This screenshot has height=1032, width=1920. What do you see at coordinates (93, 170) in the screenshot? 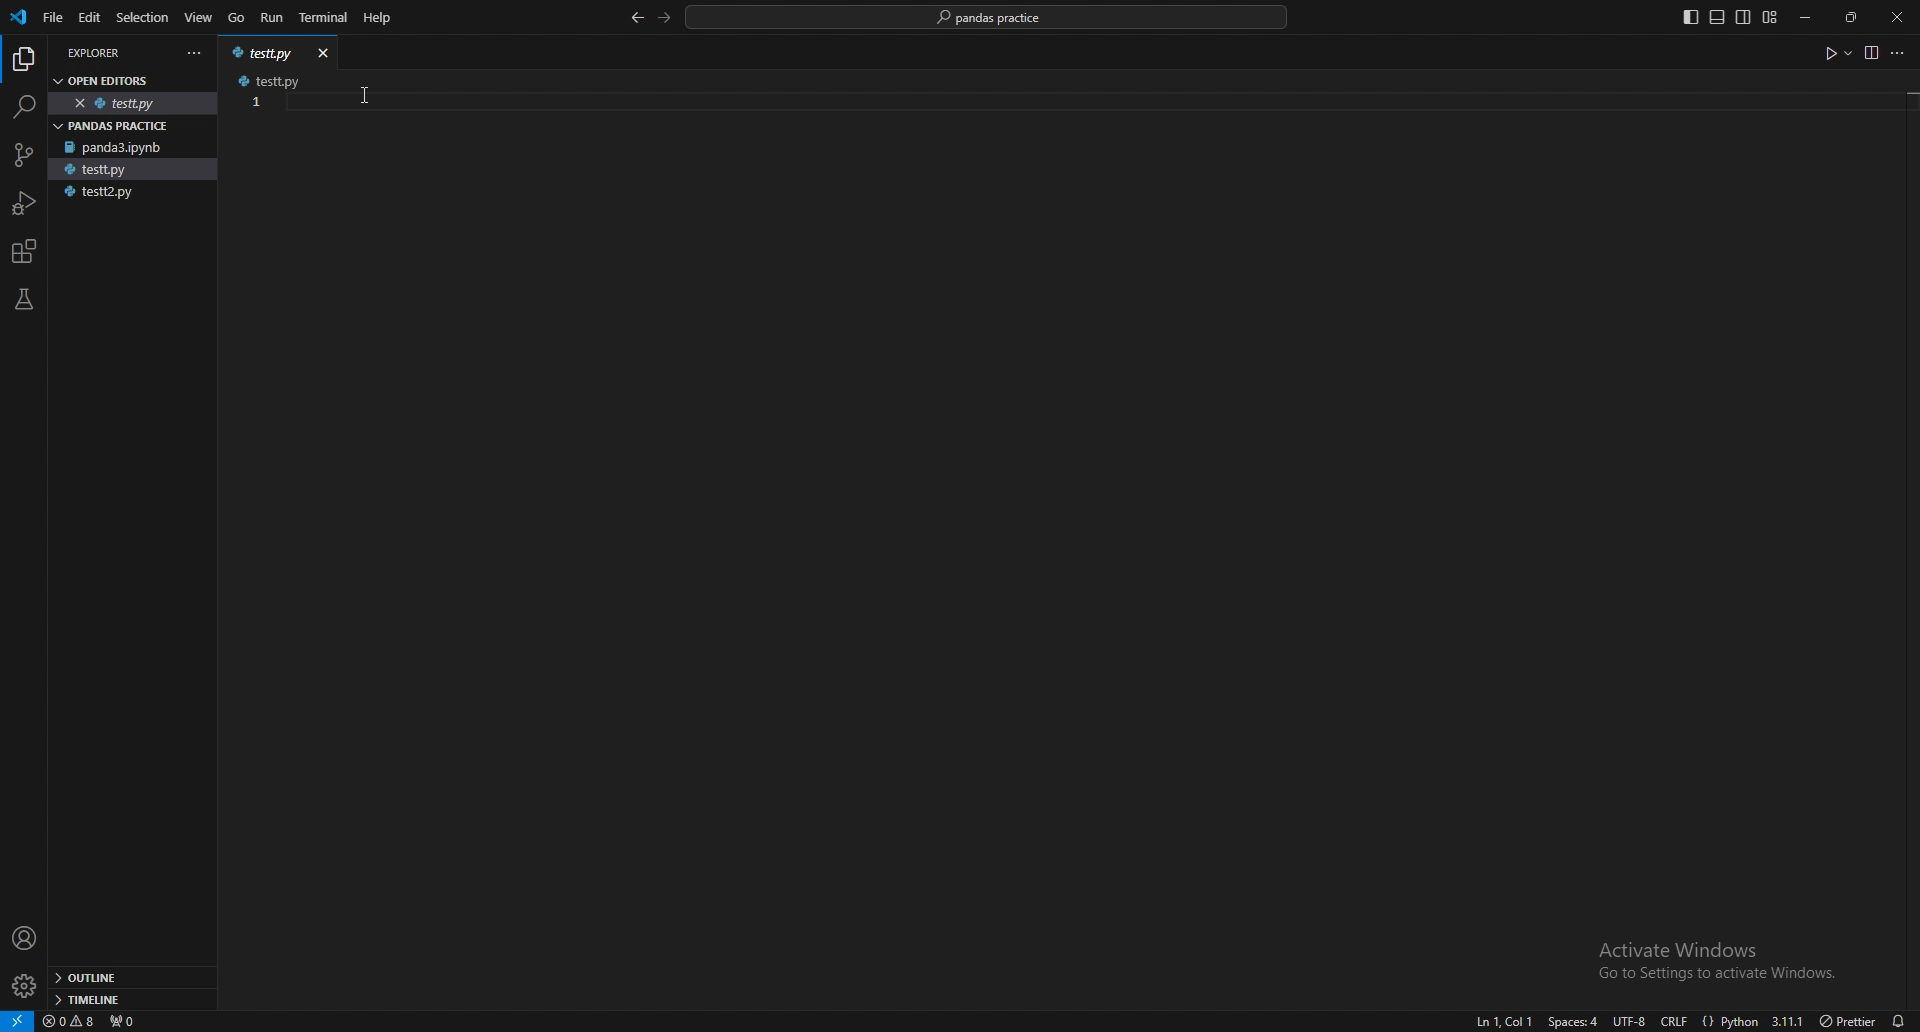
I see `testt.py` at bounding box center [93, 170].